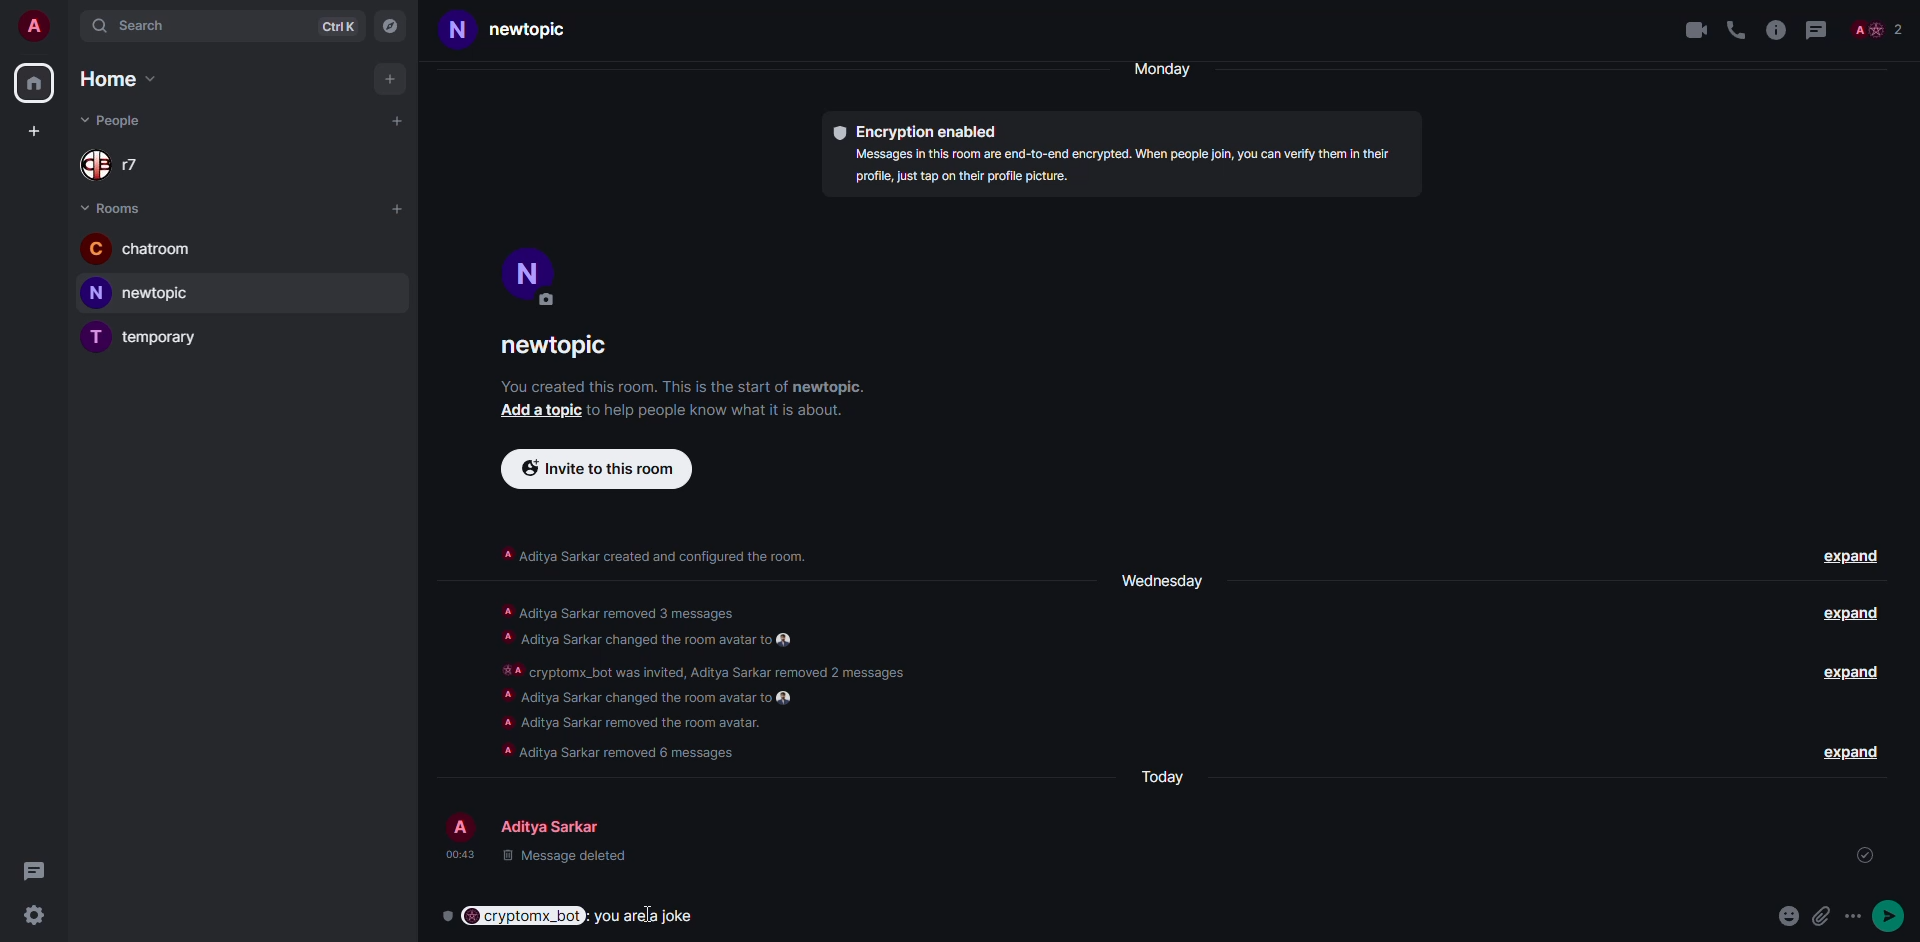  Describe the element at coordinates (388, 79) in the screenshot. I see `add` at that location.